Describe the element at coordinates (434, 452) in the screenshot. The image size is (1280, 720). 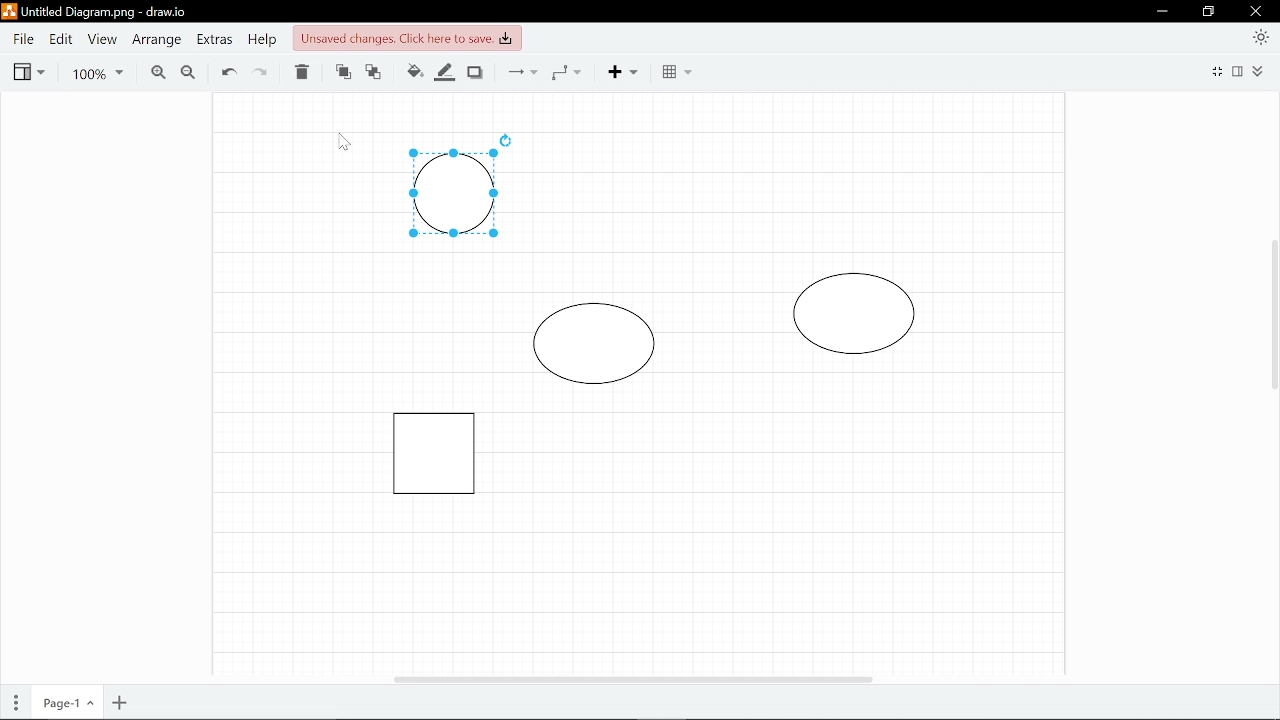
I see `Diagram` at that location.